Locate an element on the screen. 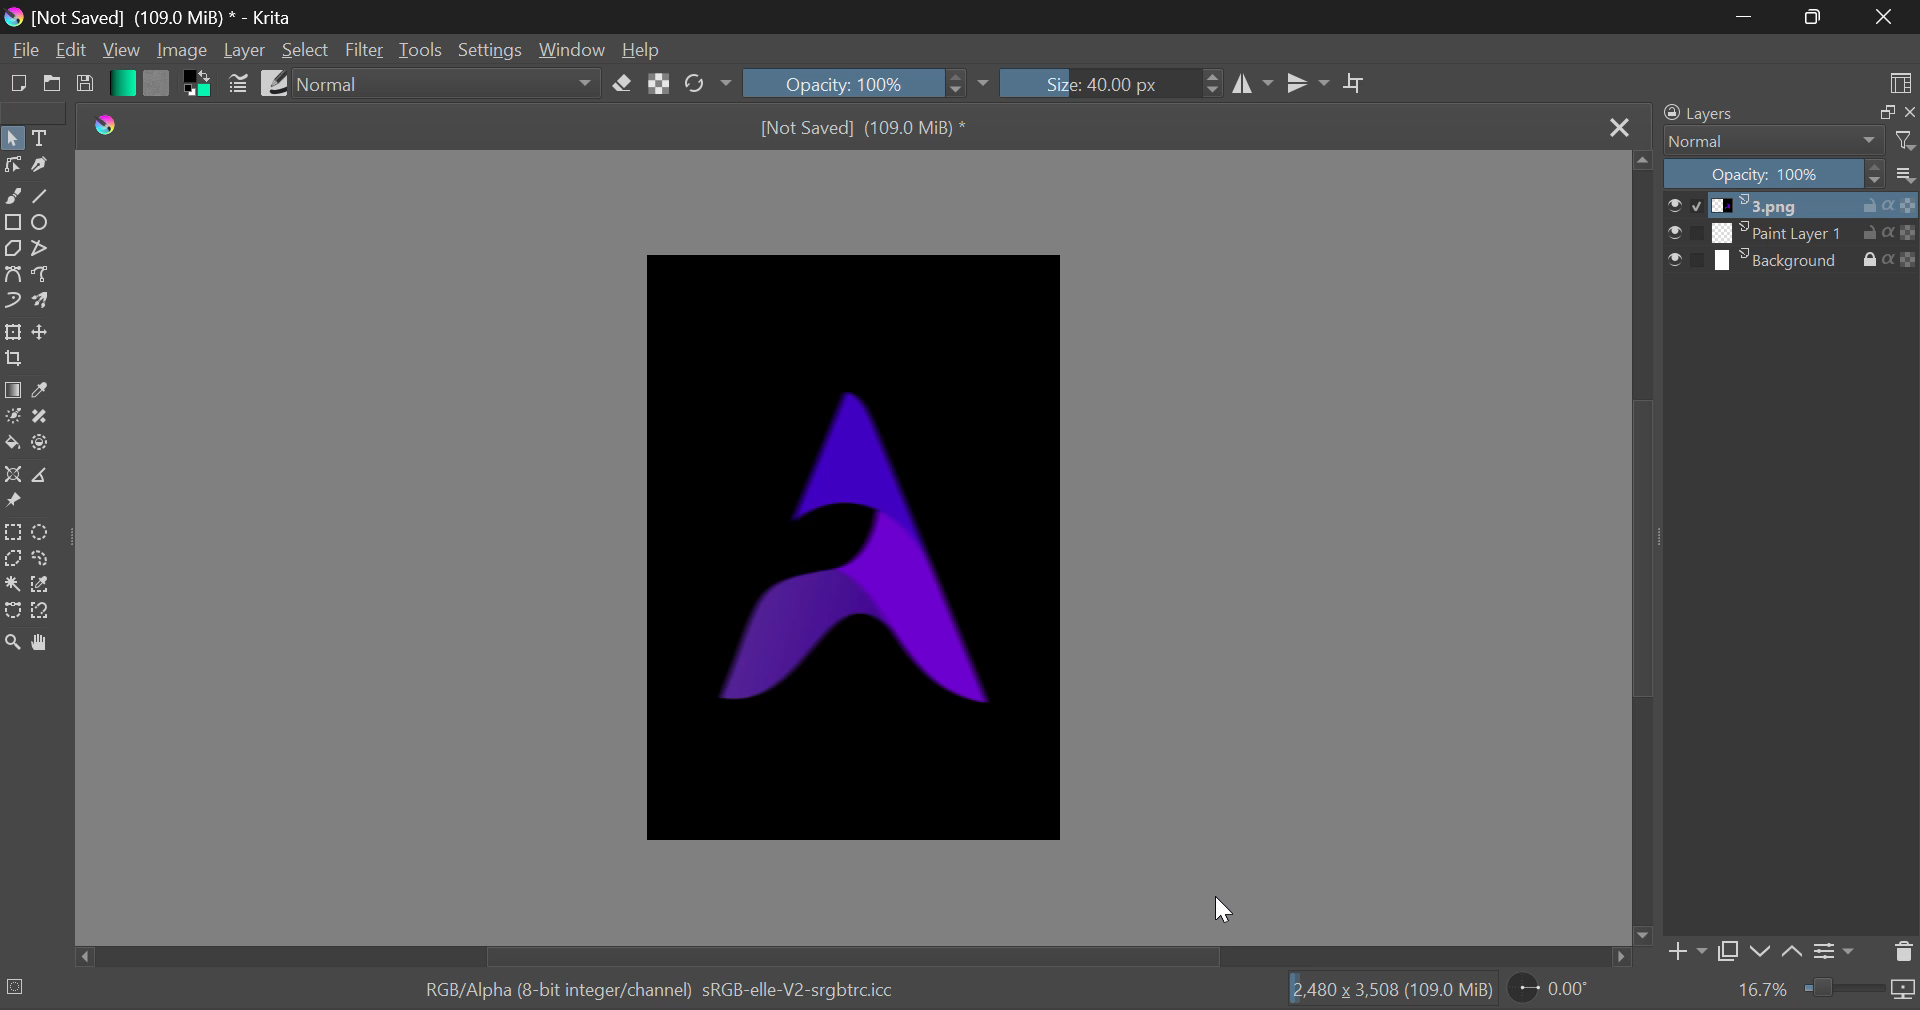 Image resolution: width=1920 pixels, height=1010 pixels. Crop is located at coordinates (14, 360).